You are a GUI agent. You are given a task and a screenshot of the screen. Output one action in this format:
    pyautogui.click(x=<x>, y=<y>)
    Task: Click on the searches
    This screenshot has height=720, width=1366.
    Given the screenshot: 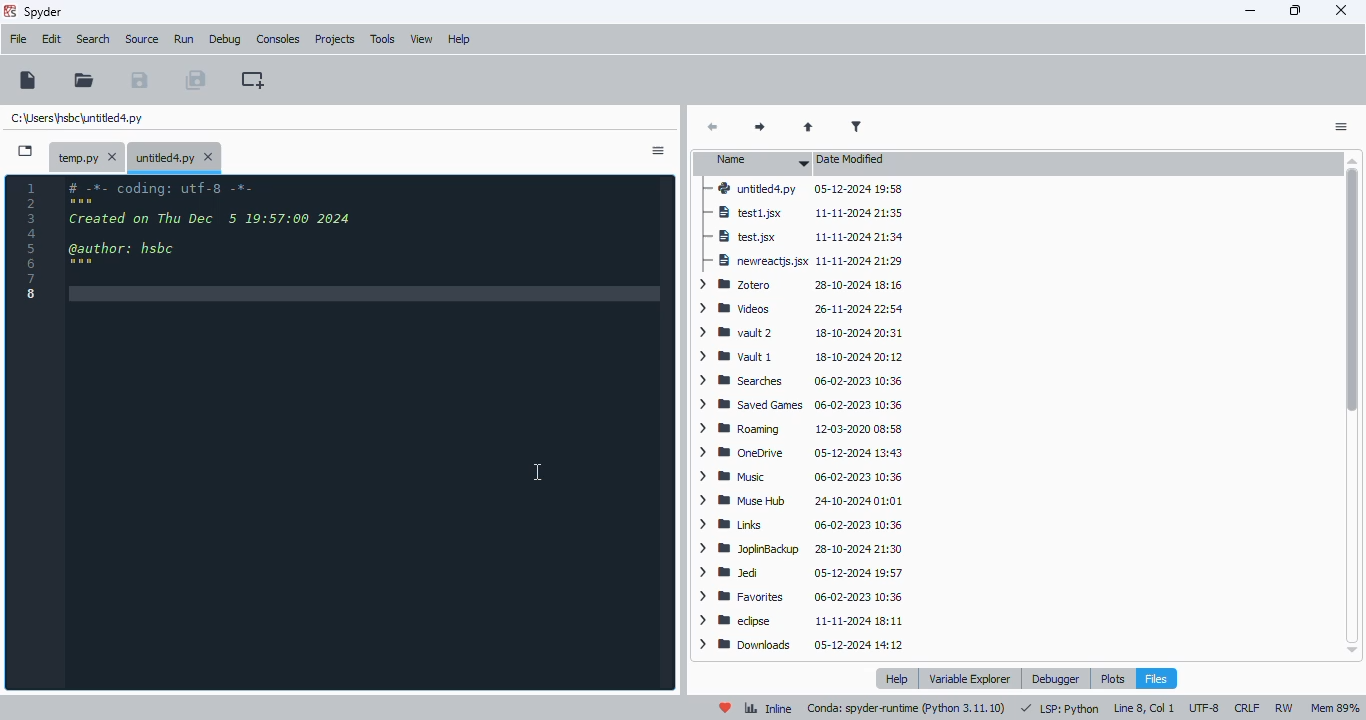 What is the action you would take?
    pyautogui.click(x=742, y=380)
    